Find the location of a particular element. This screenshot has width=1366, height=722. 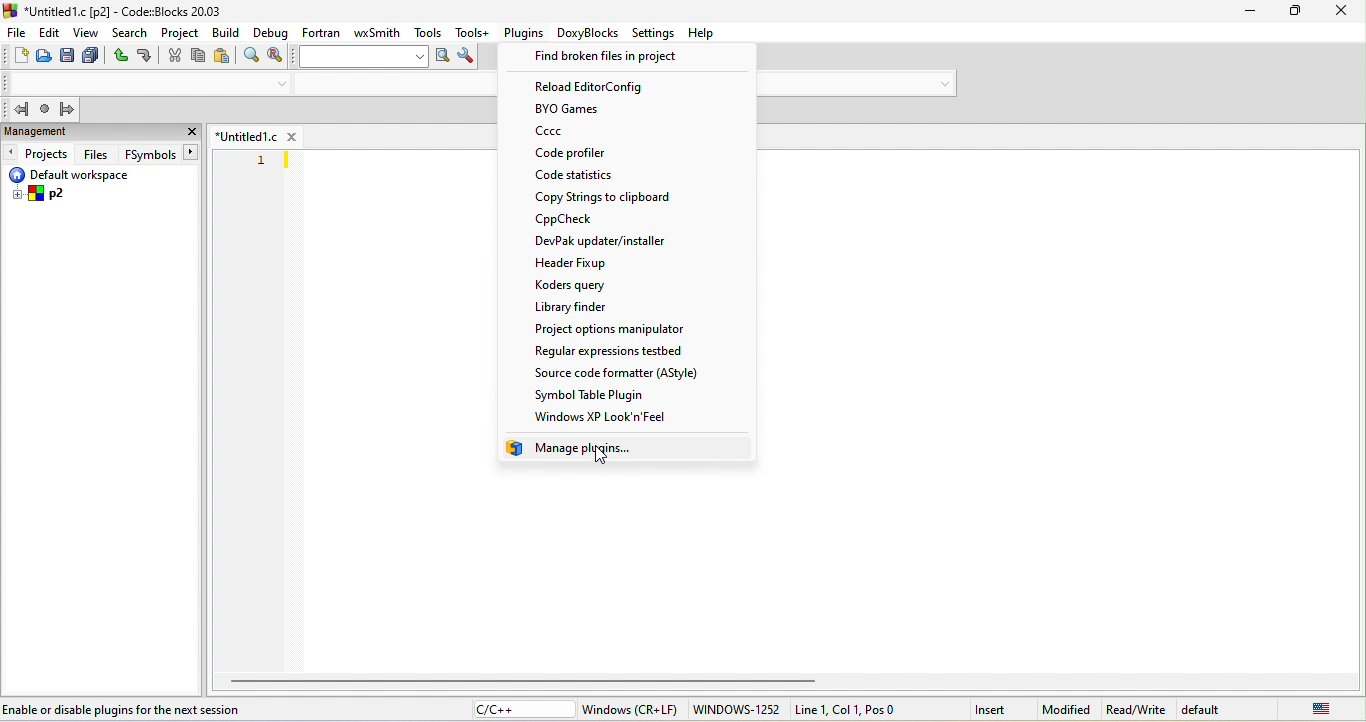

wxsmith is located at coordinates (377, 34).